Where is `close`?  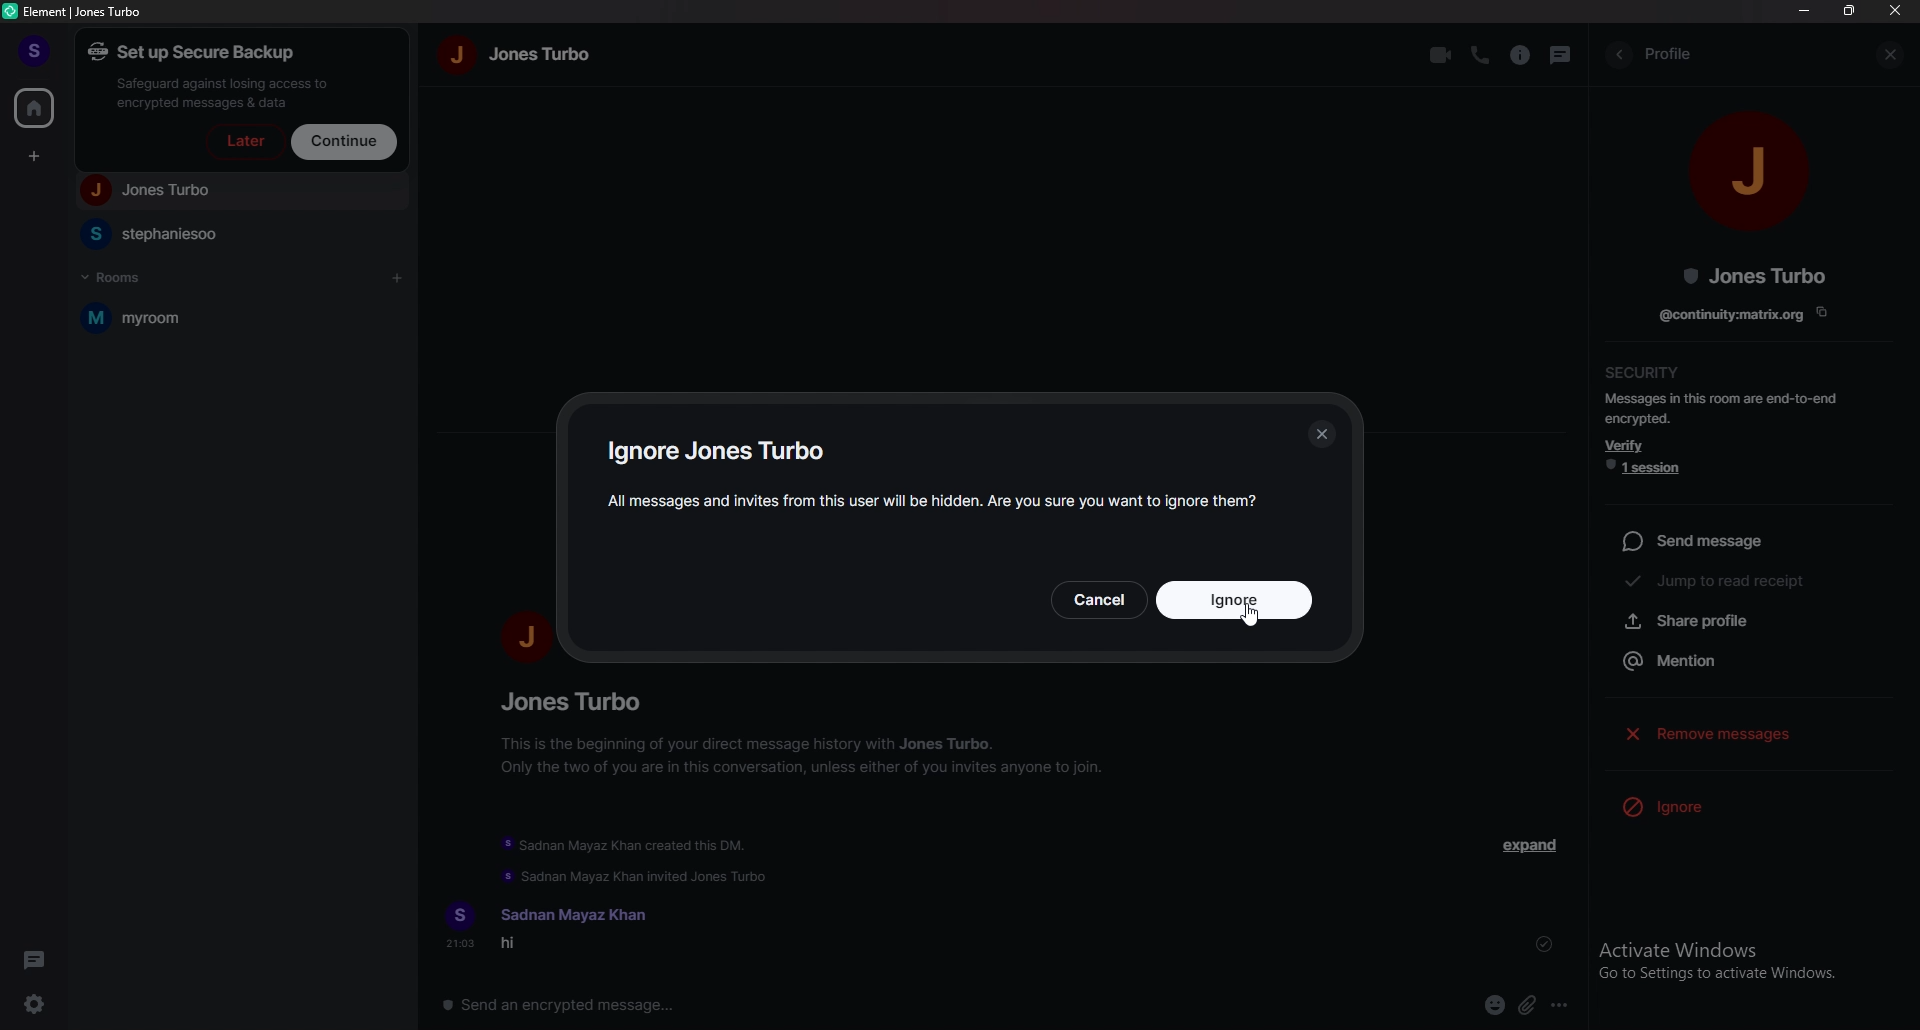 close is located at coordinates (1322, 431).